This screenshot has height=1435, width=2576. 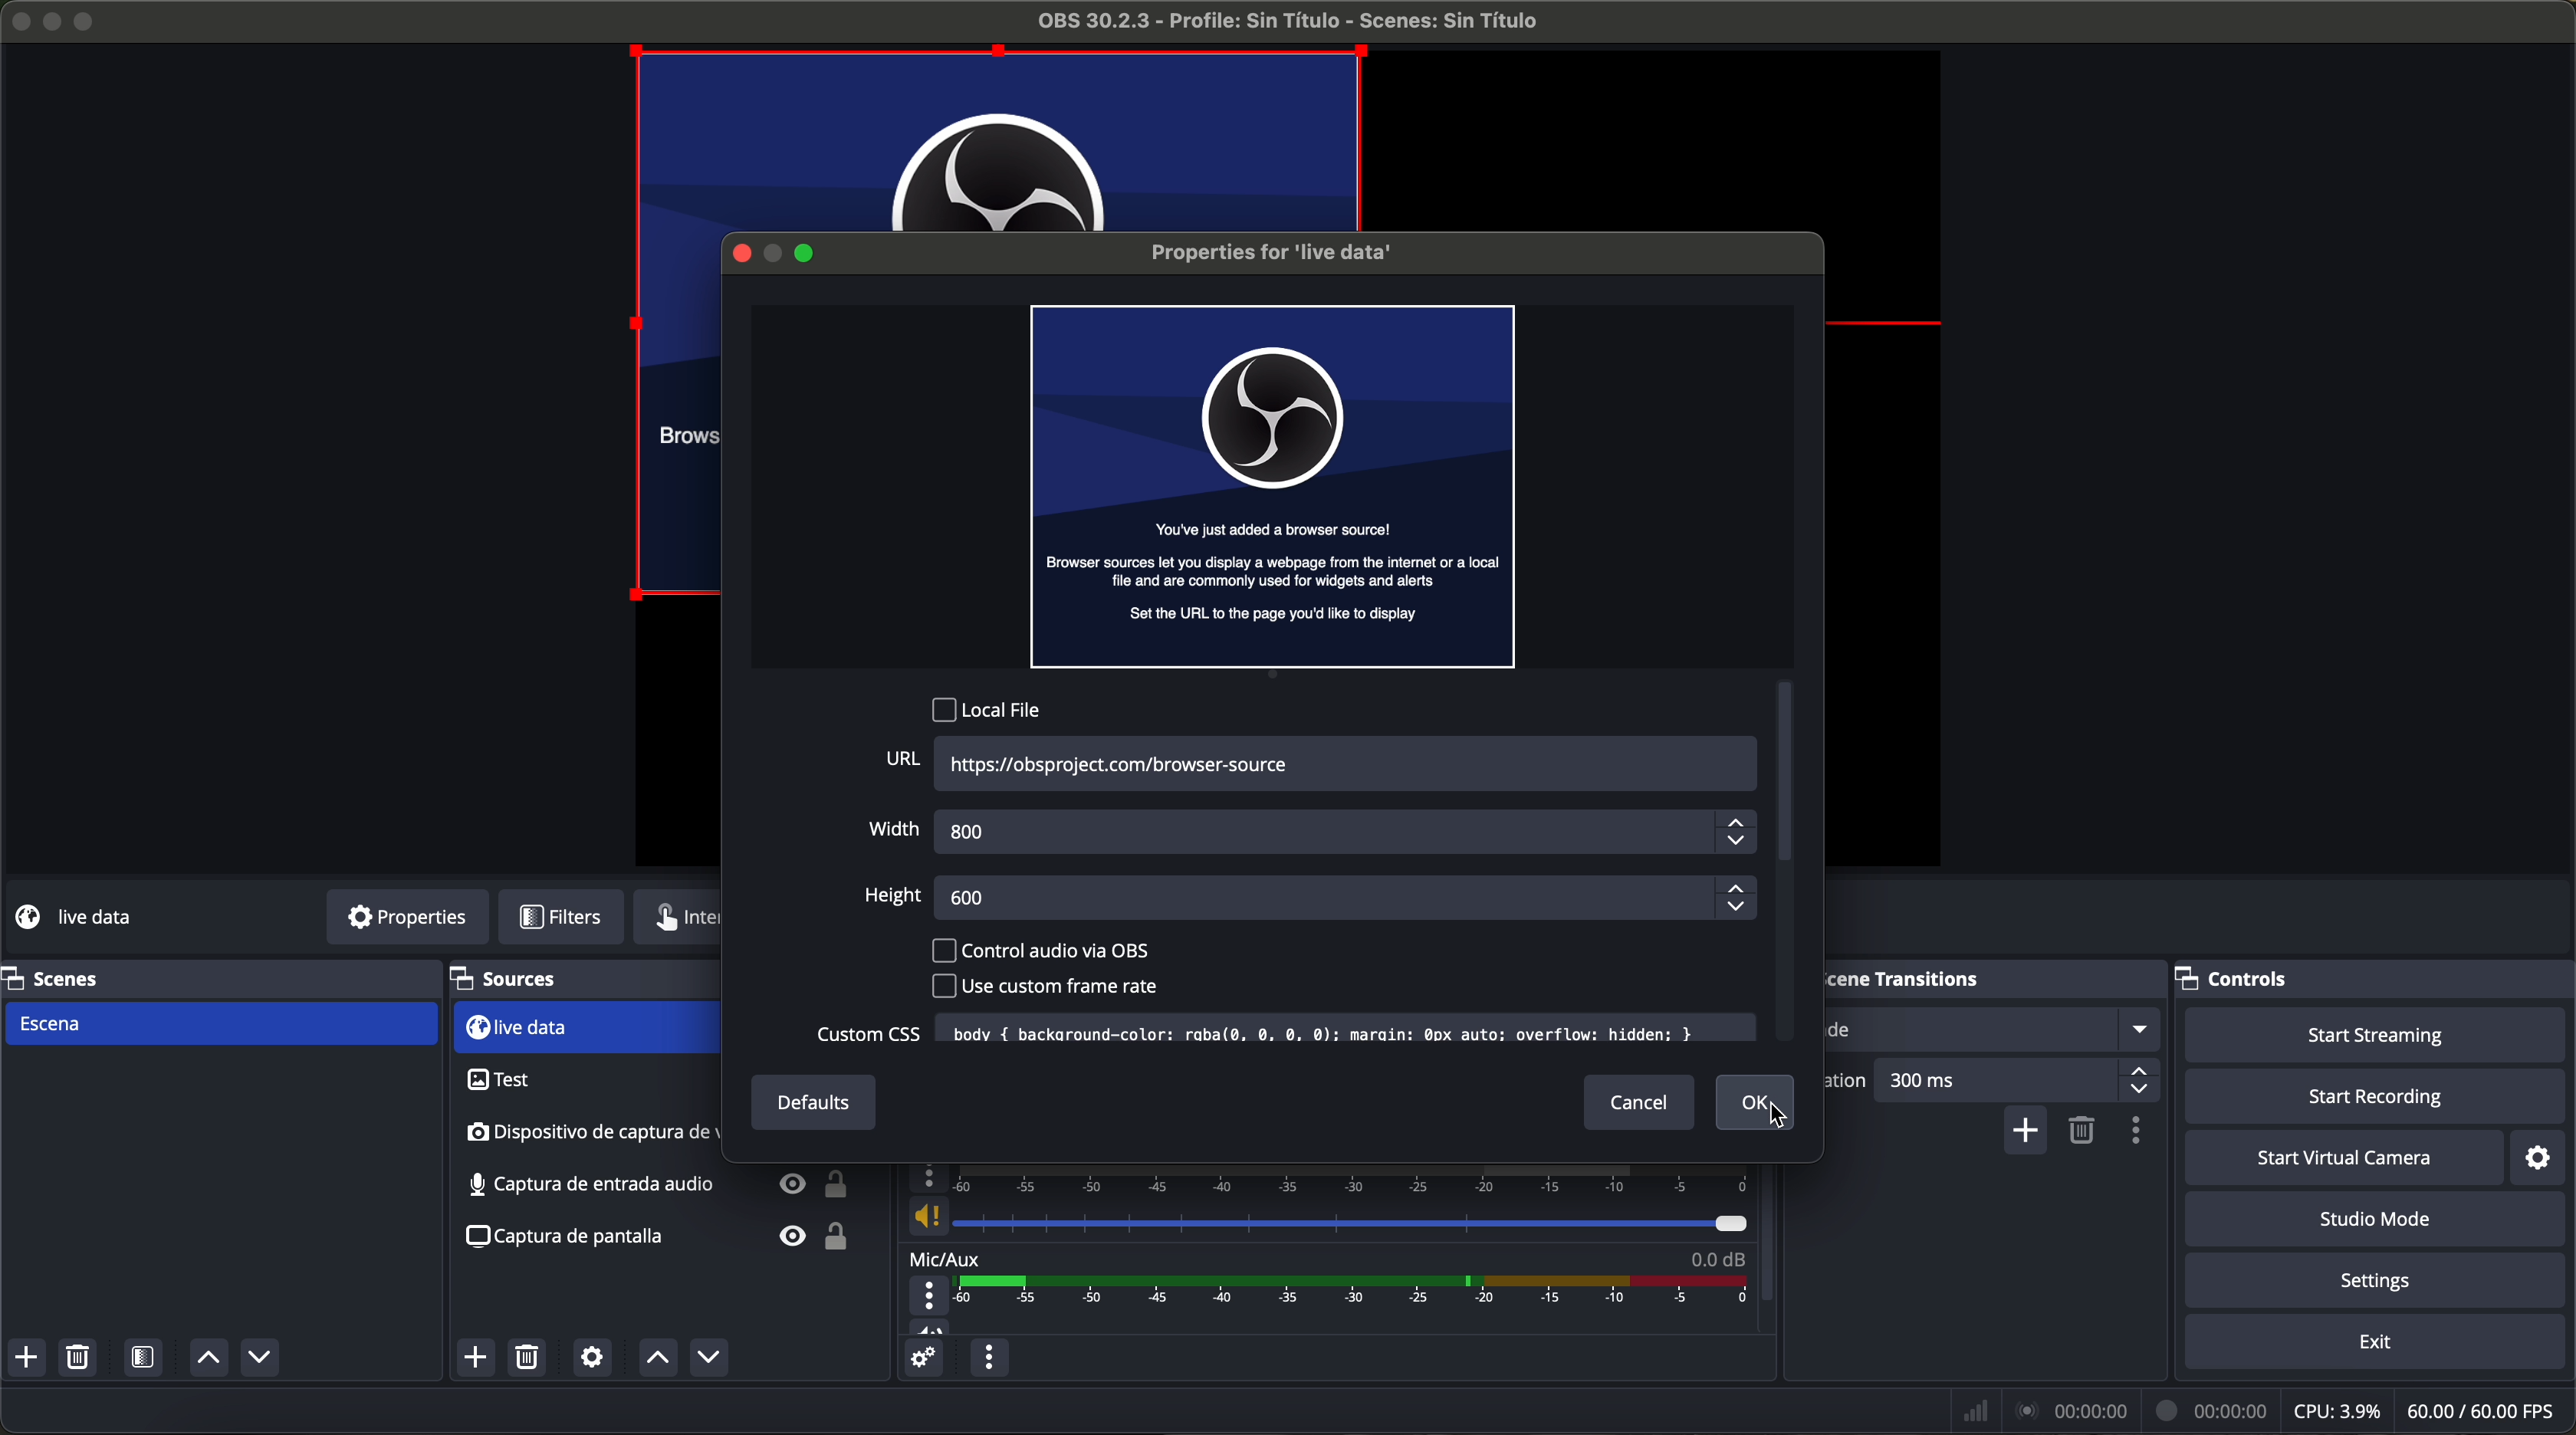 I want to click on scene, so click(x=224, y=1023).